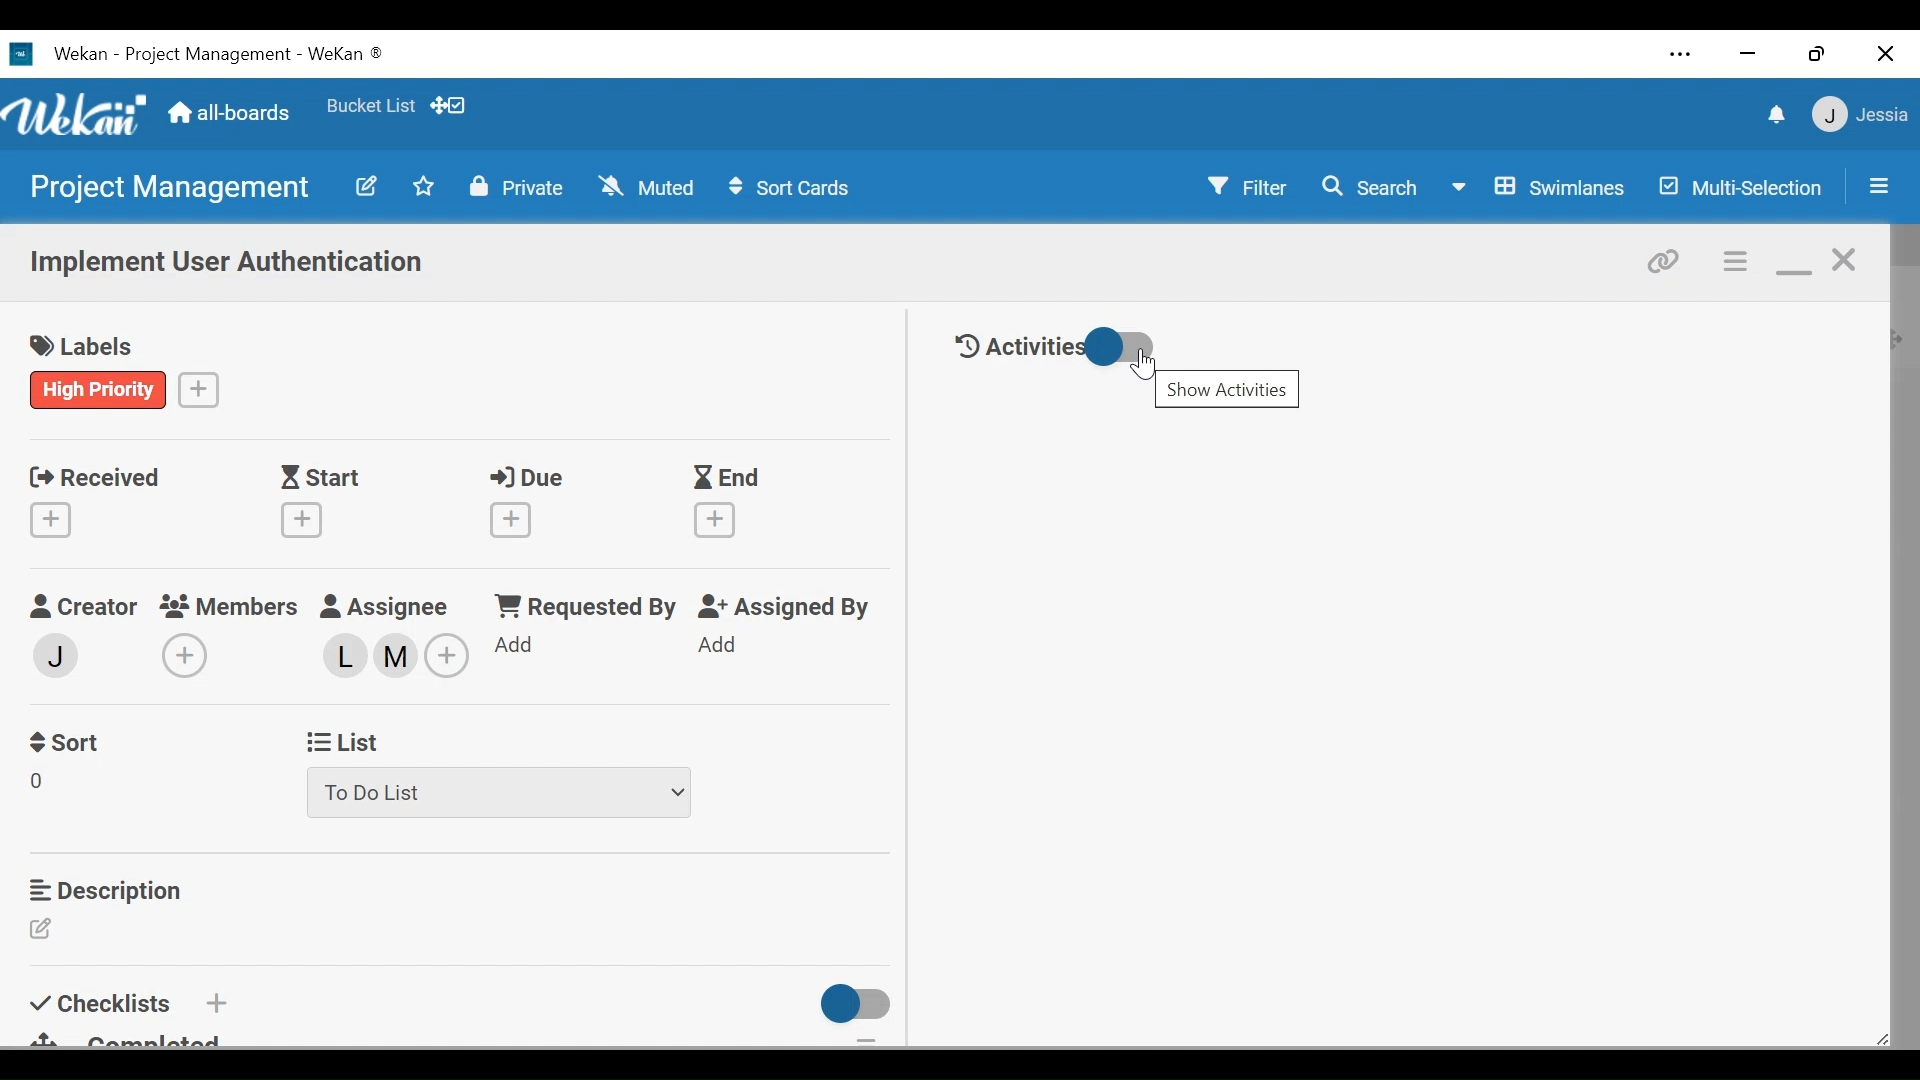 The width and height of the screenshot is (1920, 1080). What do you see at coordinates (364, 184) in the screenshot?
I see `Edit` at bounding box center [364, 184].